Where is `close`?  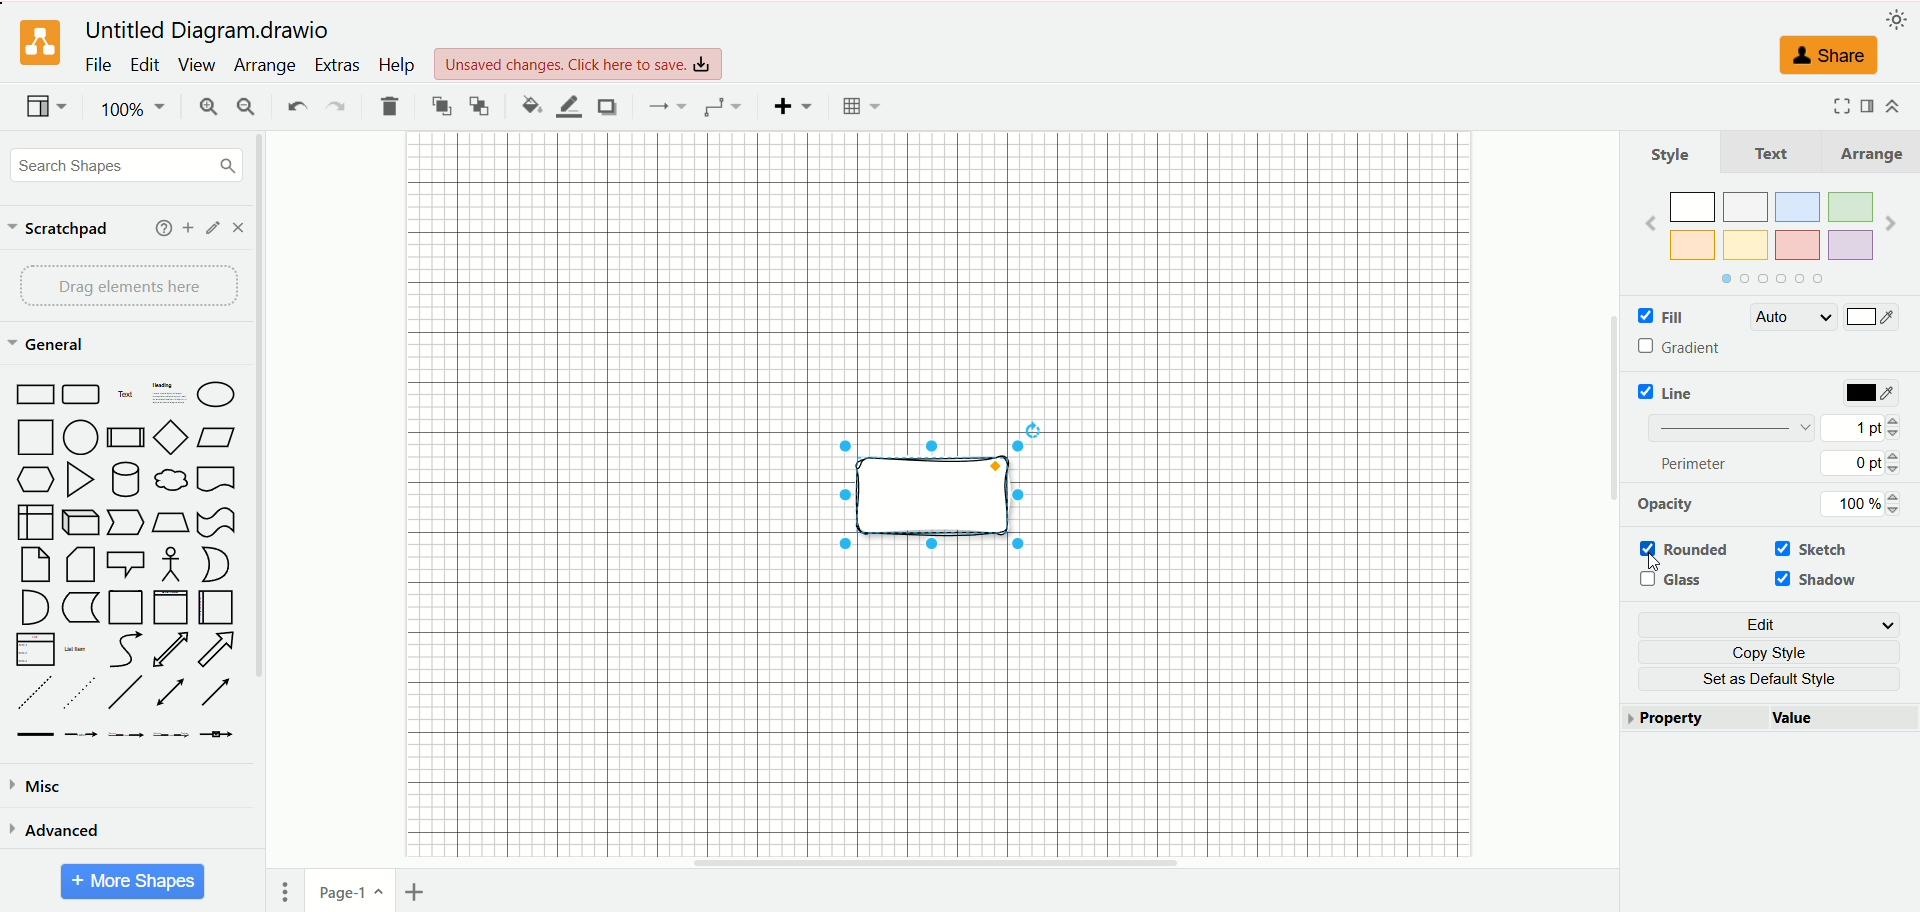 close is located at coordinates (238, 228).